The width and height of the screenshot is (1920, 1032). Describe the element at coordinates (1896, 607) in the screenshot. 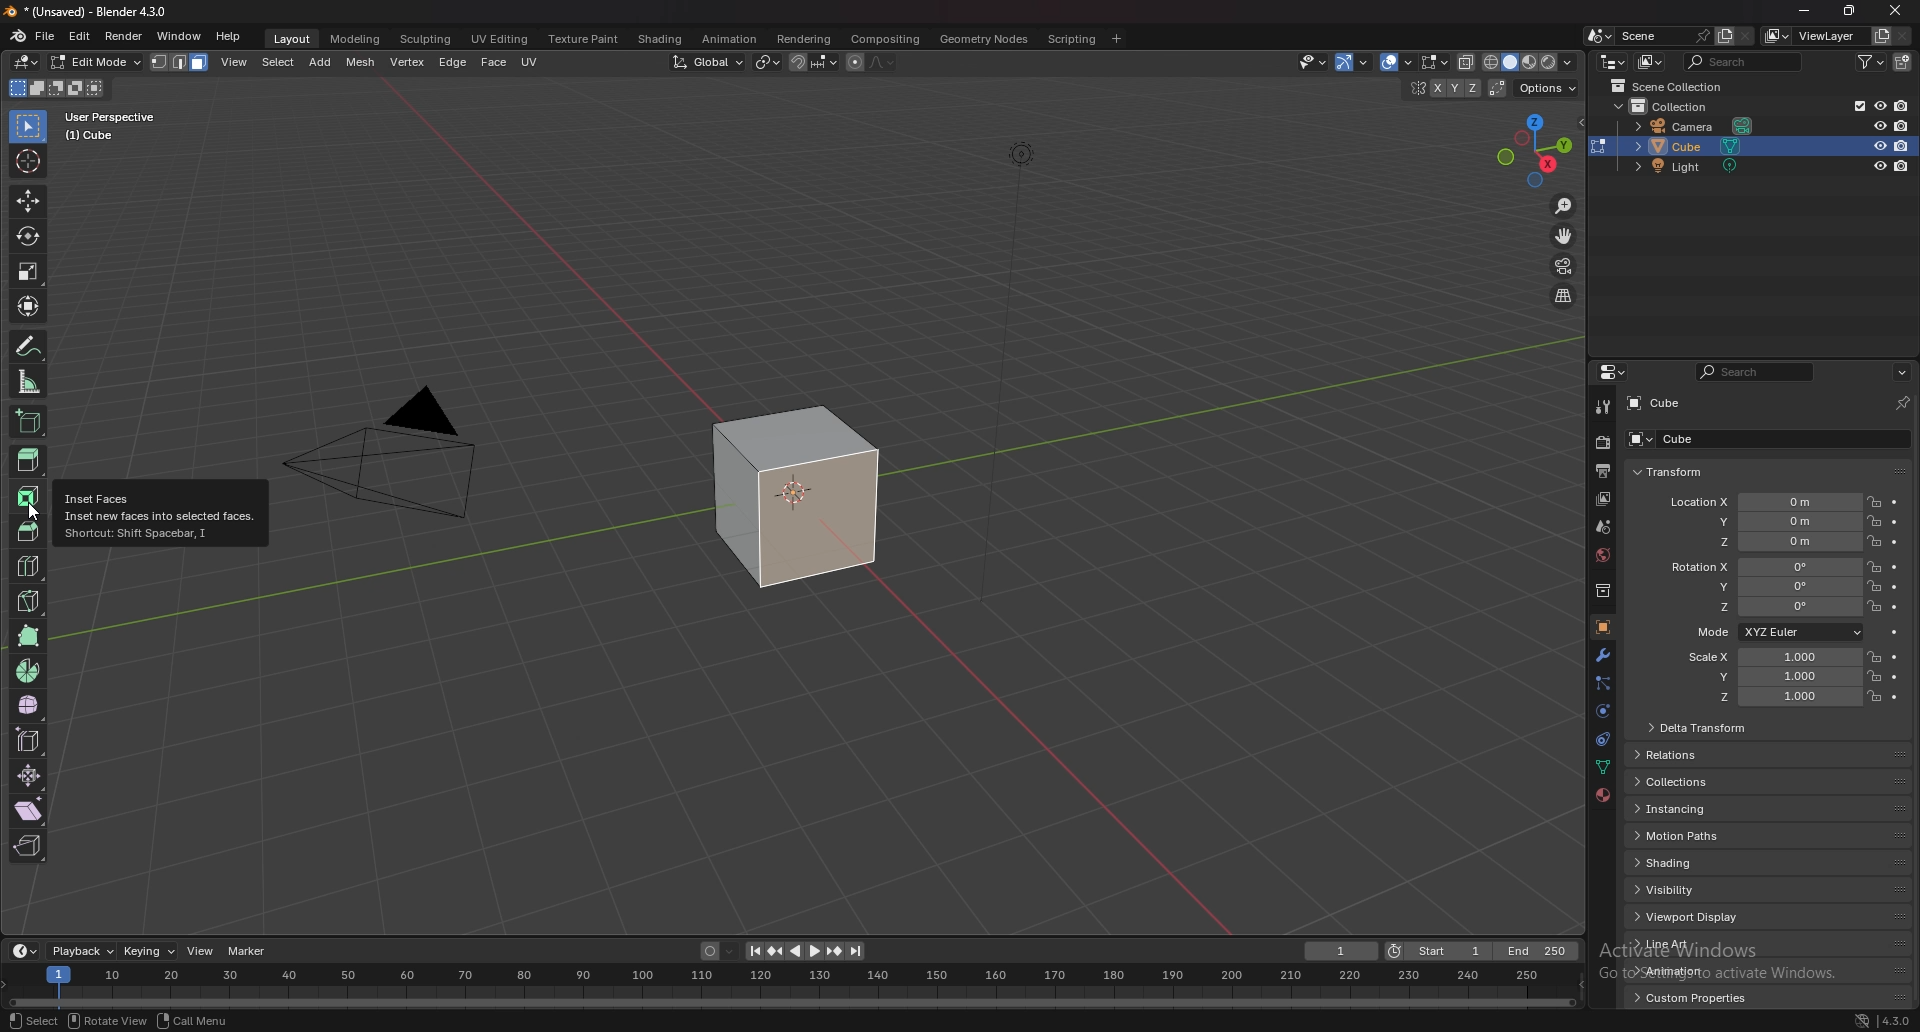

I see `animate property` at that location.